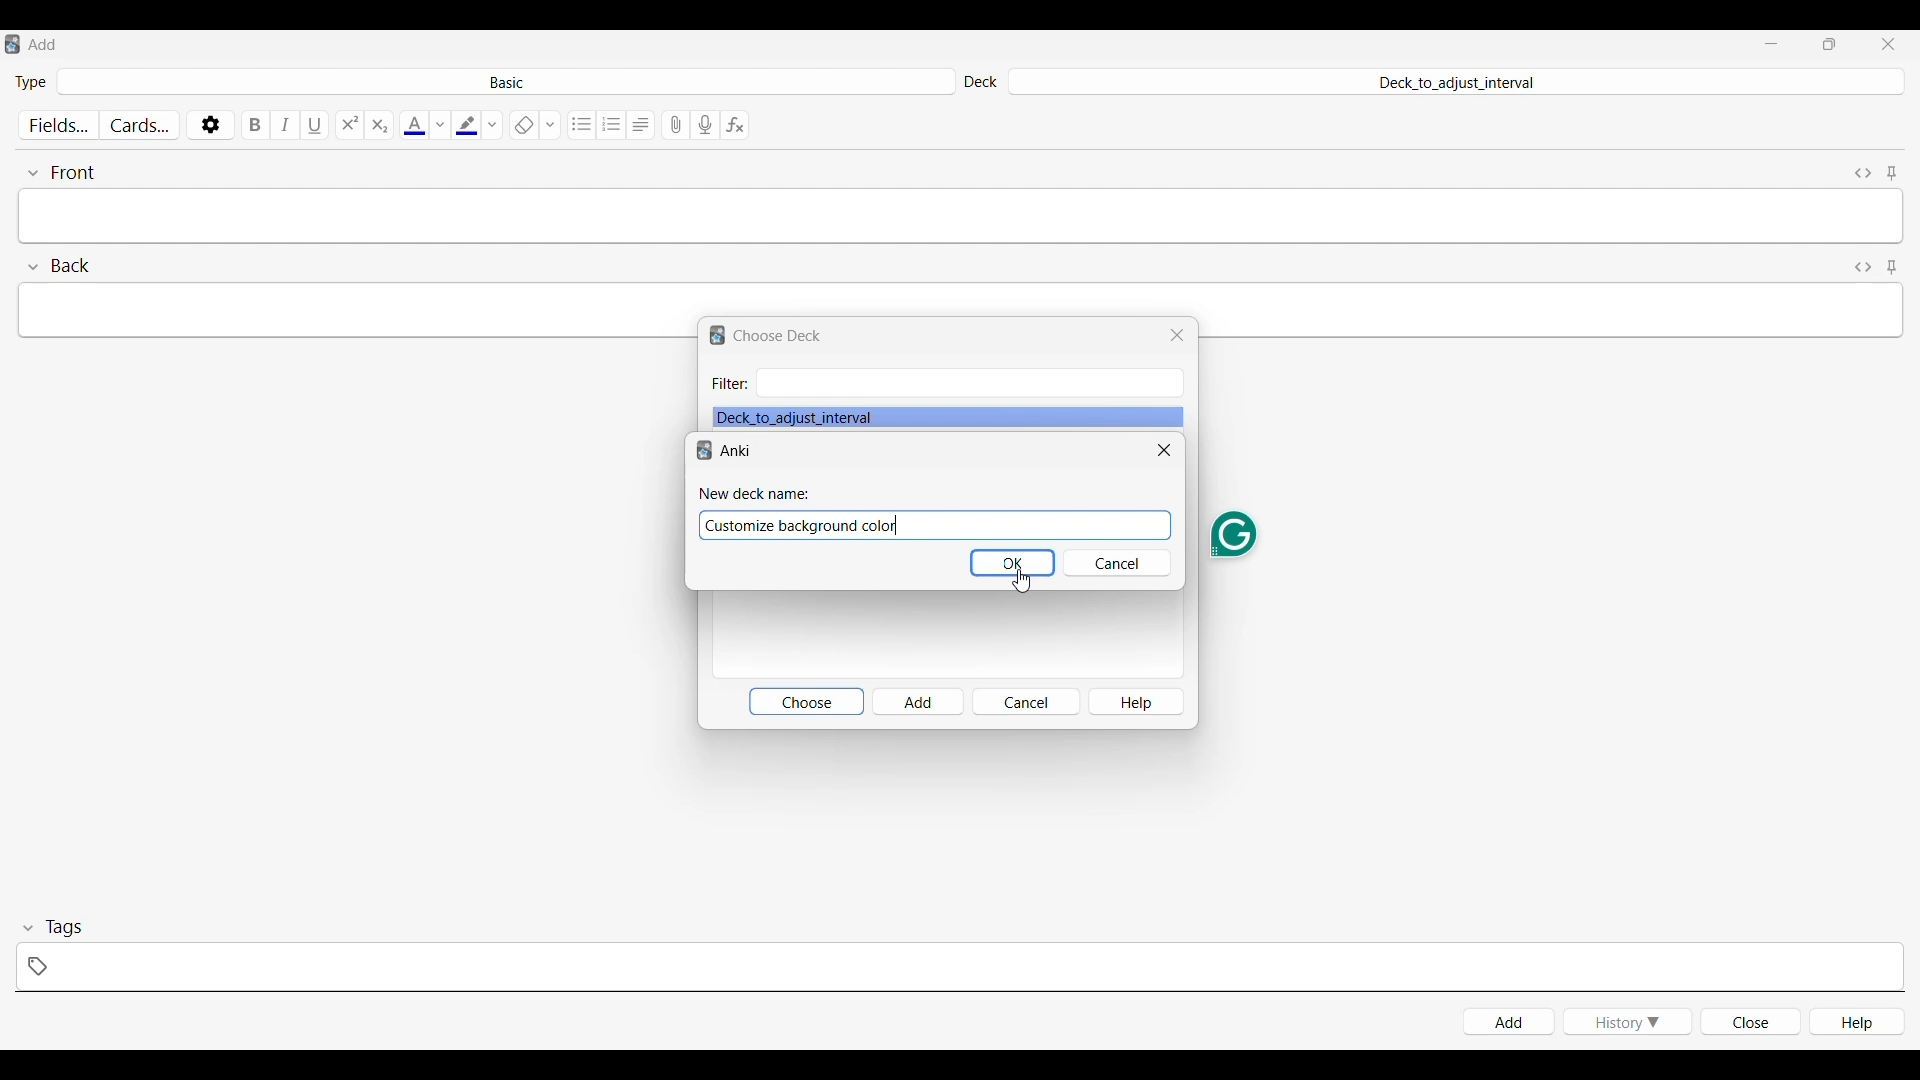 This screenshot has height=1080, width=1920. Describe the element at coordinates (506, 81) in the screenshot. I see `Click to select card type in deck` at that location.